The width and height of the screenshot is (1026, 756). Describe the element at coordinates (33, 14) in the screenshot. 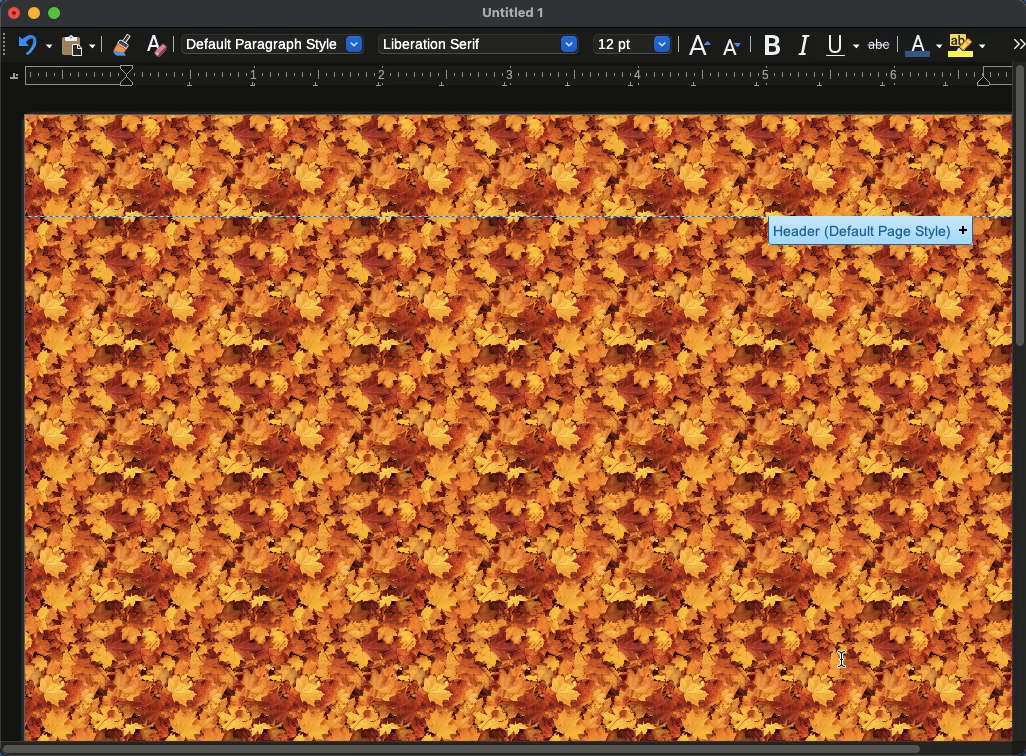

I see `minimize` at that location.